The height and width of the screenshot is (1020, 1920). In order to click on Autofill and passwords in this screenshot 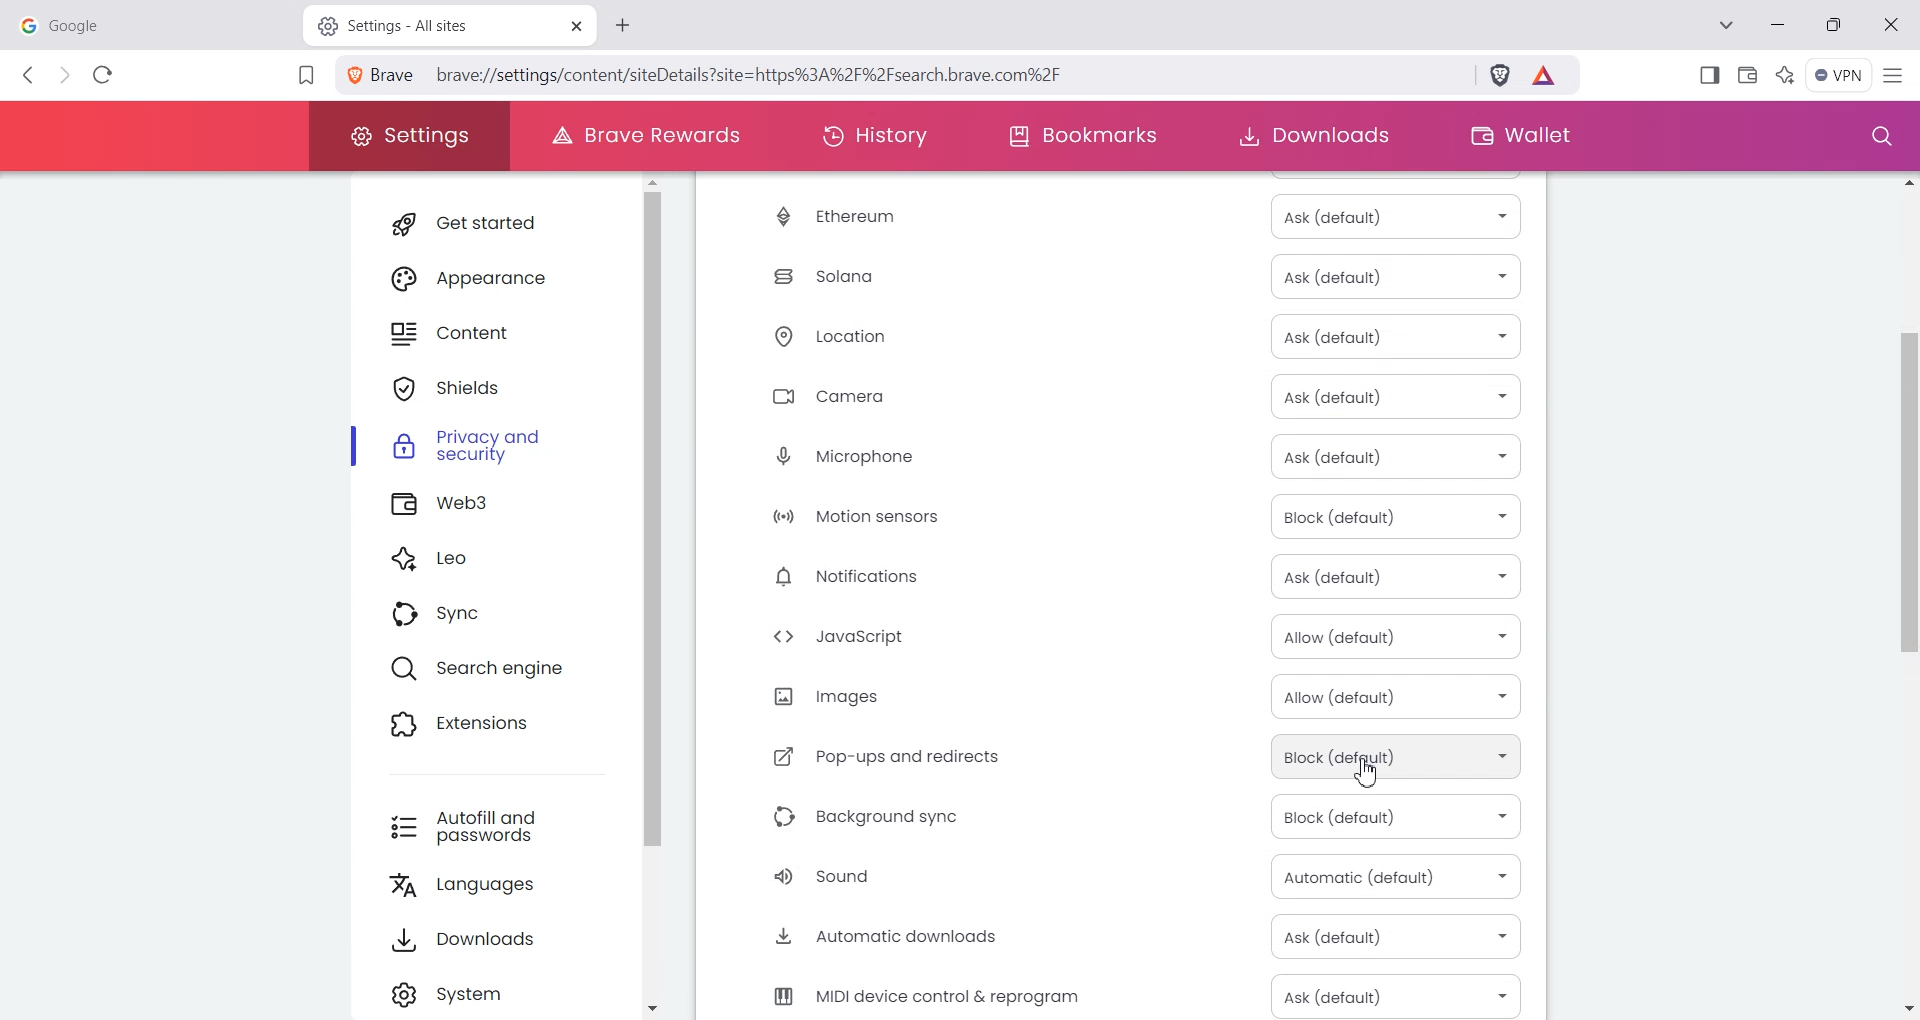, I will do `click(500, 827)`.